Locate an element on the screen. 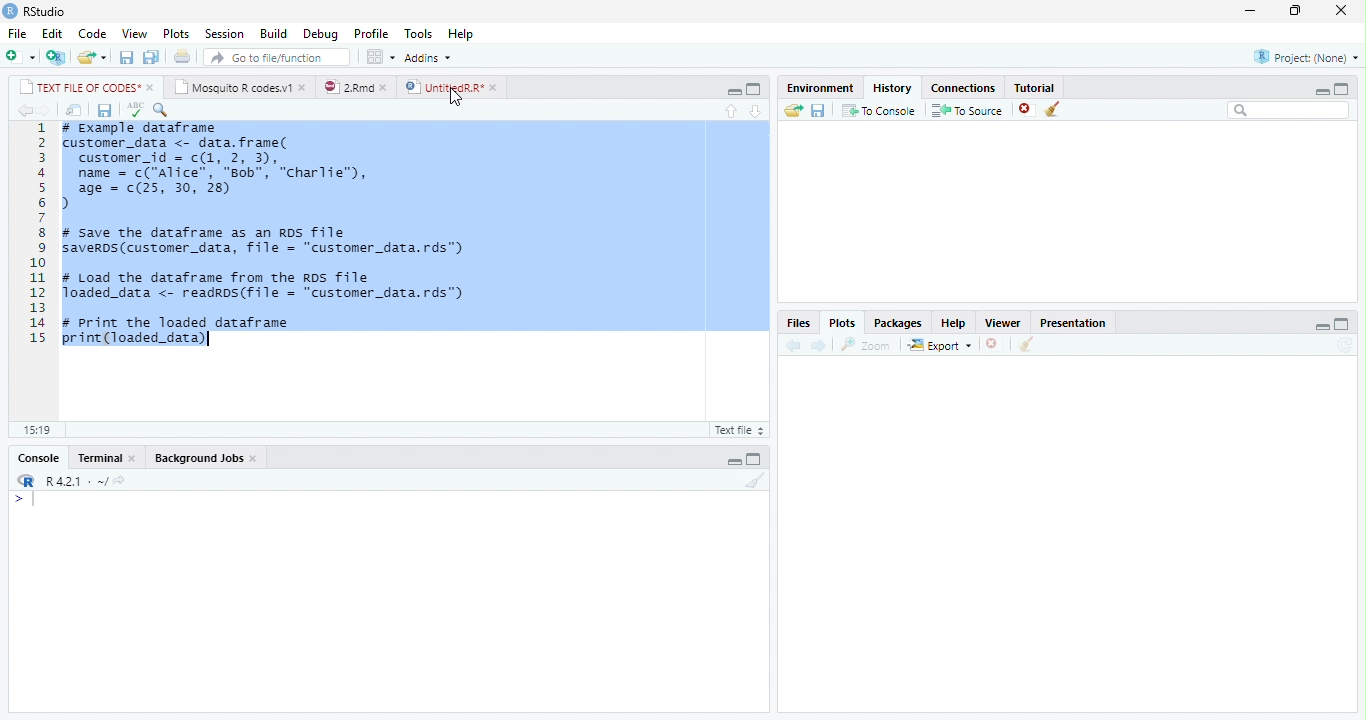 The width and height of the screenshot is (1366, 720). close file is located at coordinates (1028, 109).